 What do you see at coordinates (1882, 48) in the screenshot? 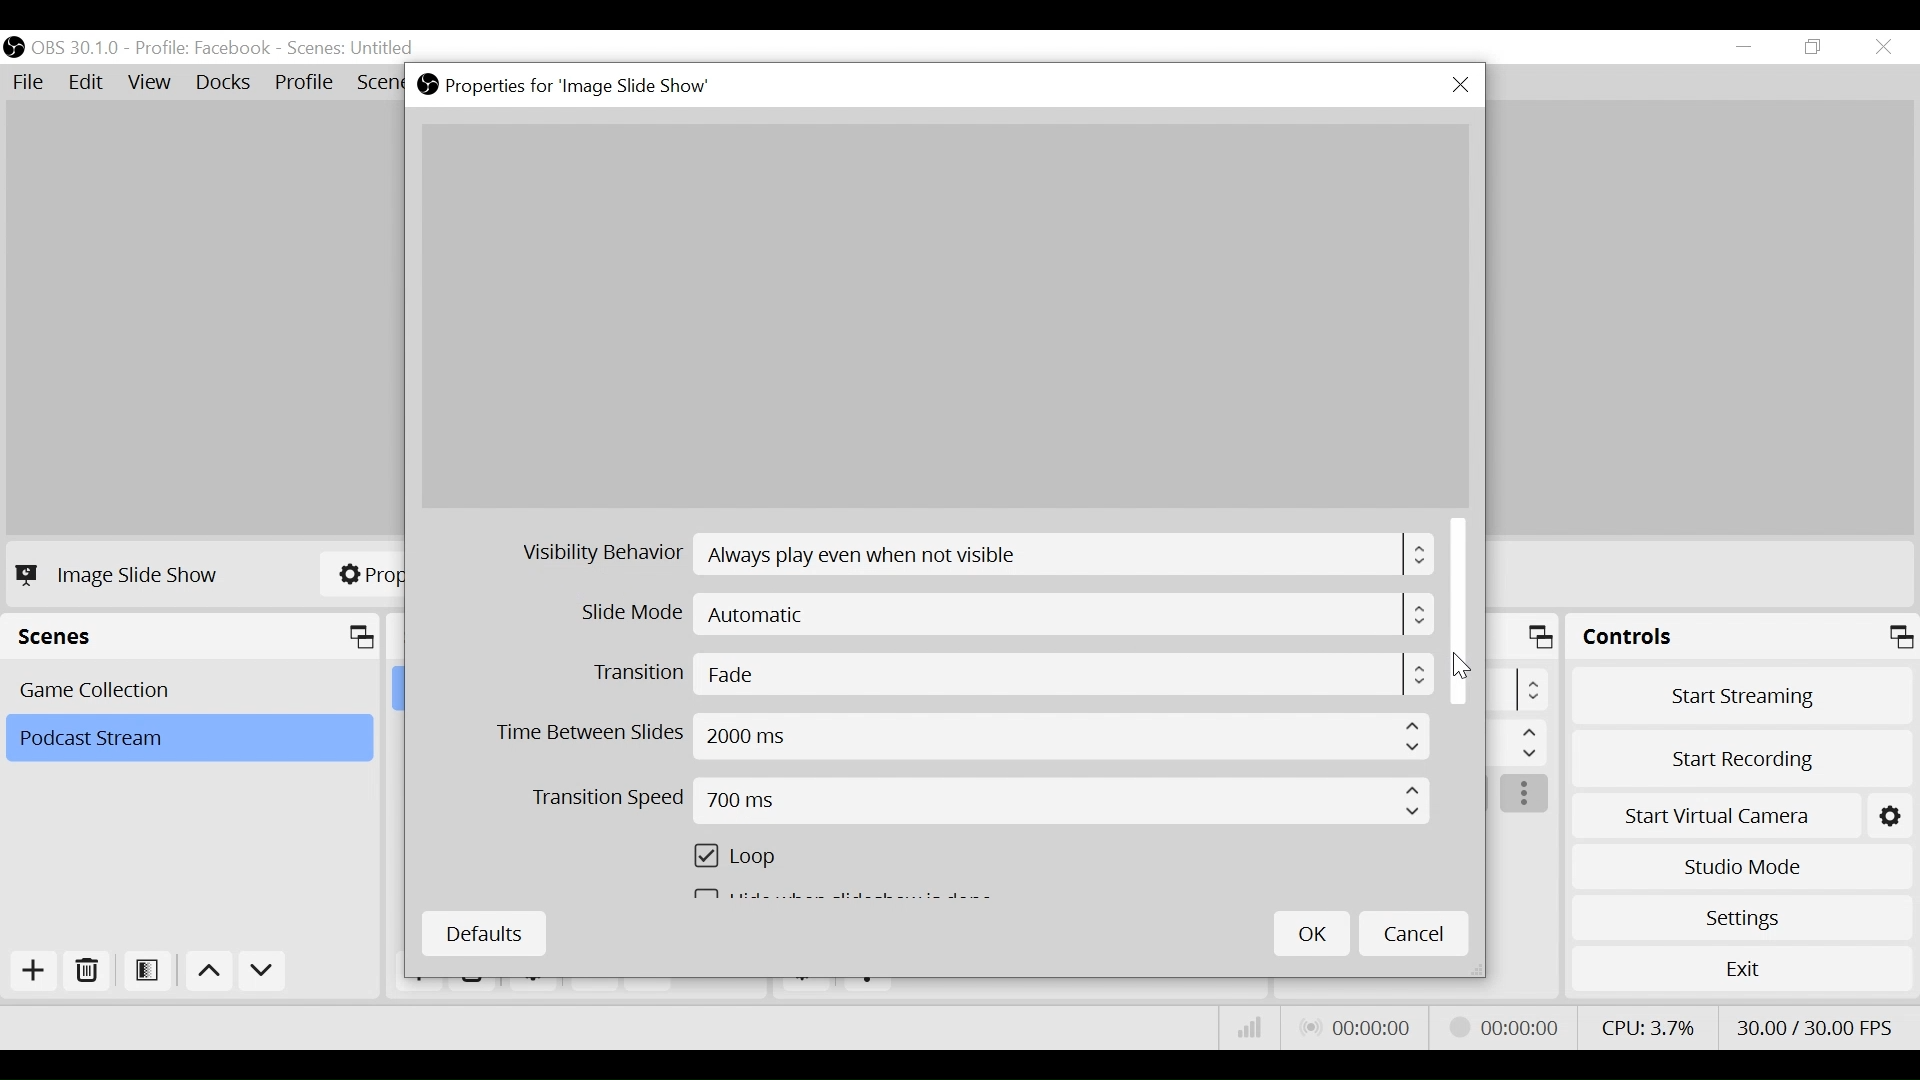
I see `Close` at bounding box center [1882, 48].